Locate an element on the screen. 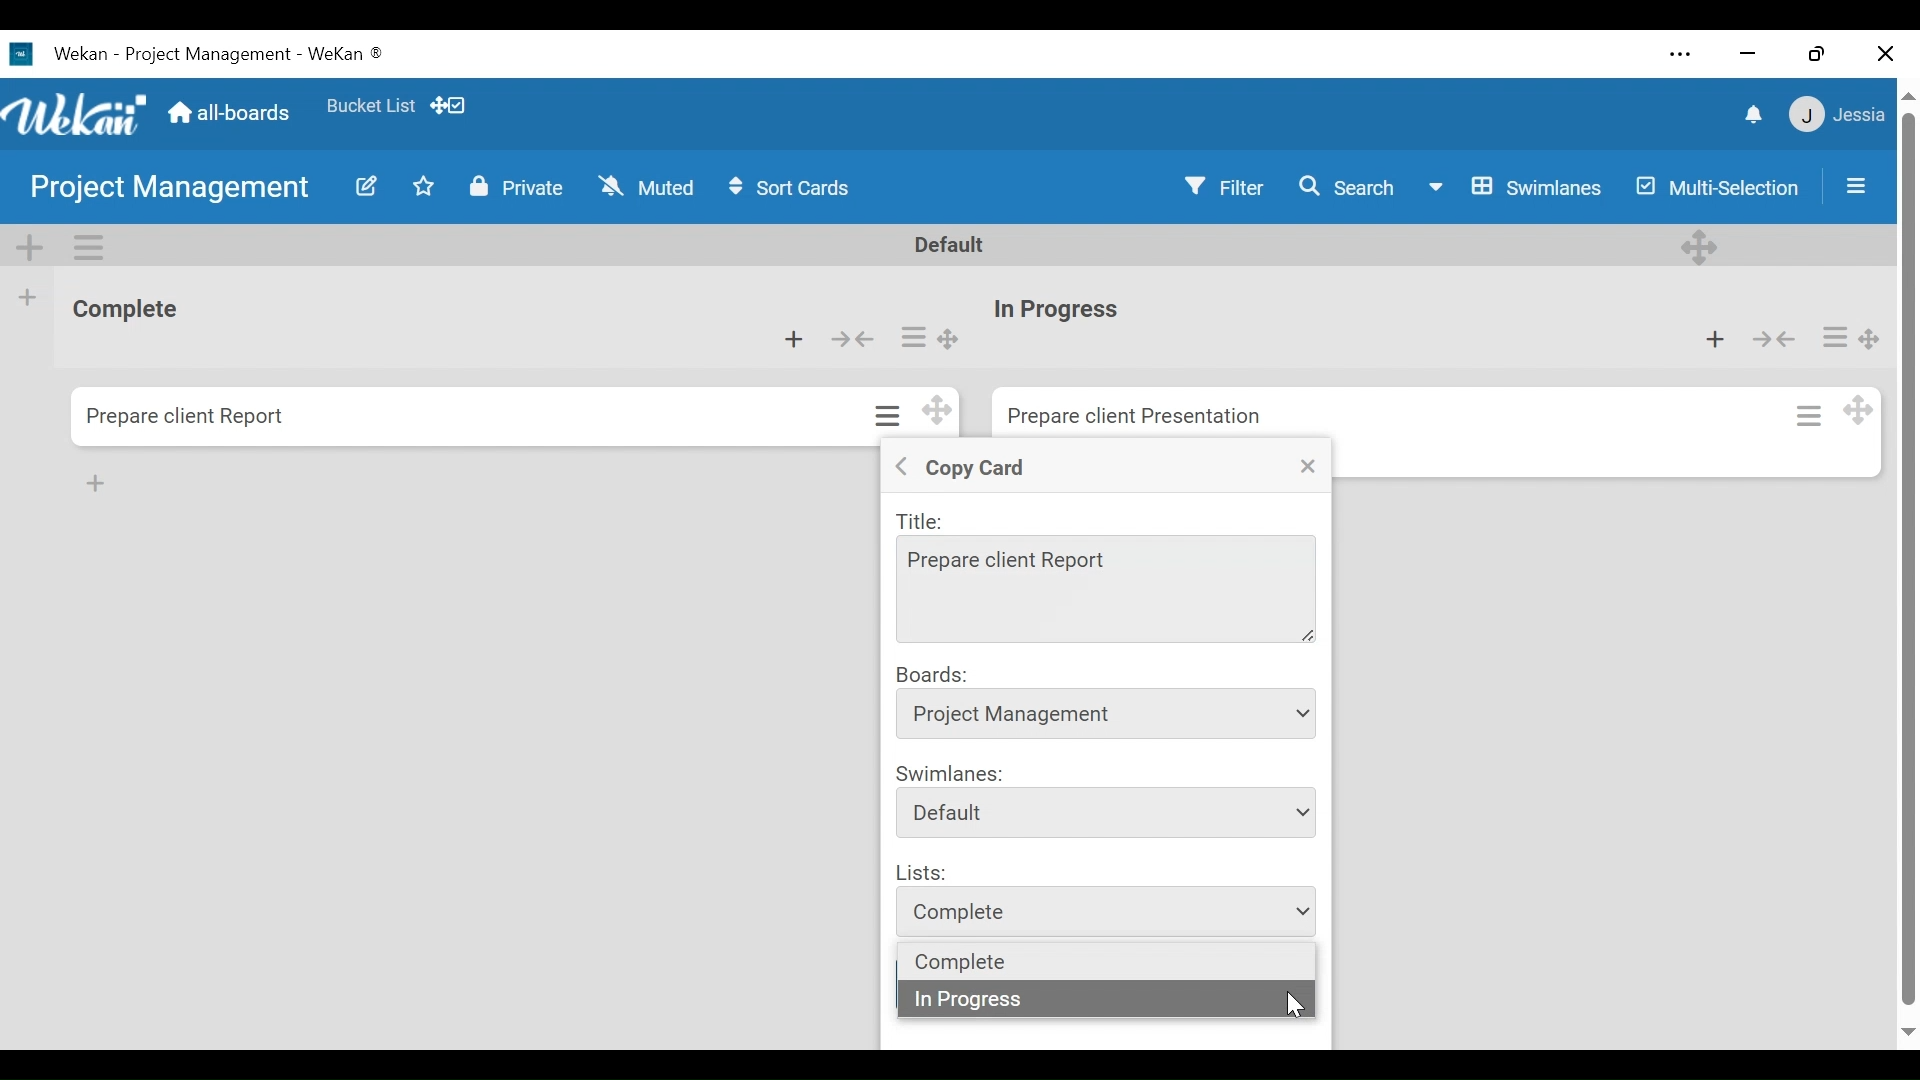  Collapse is located at coordinates (1784, 339).